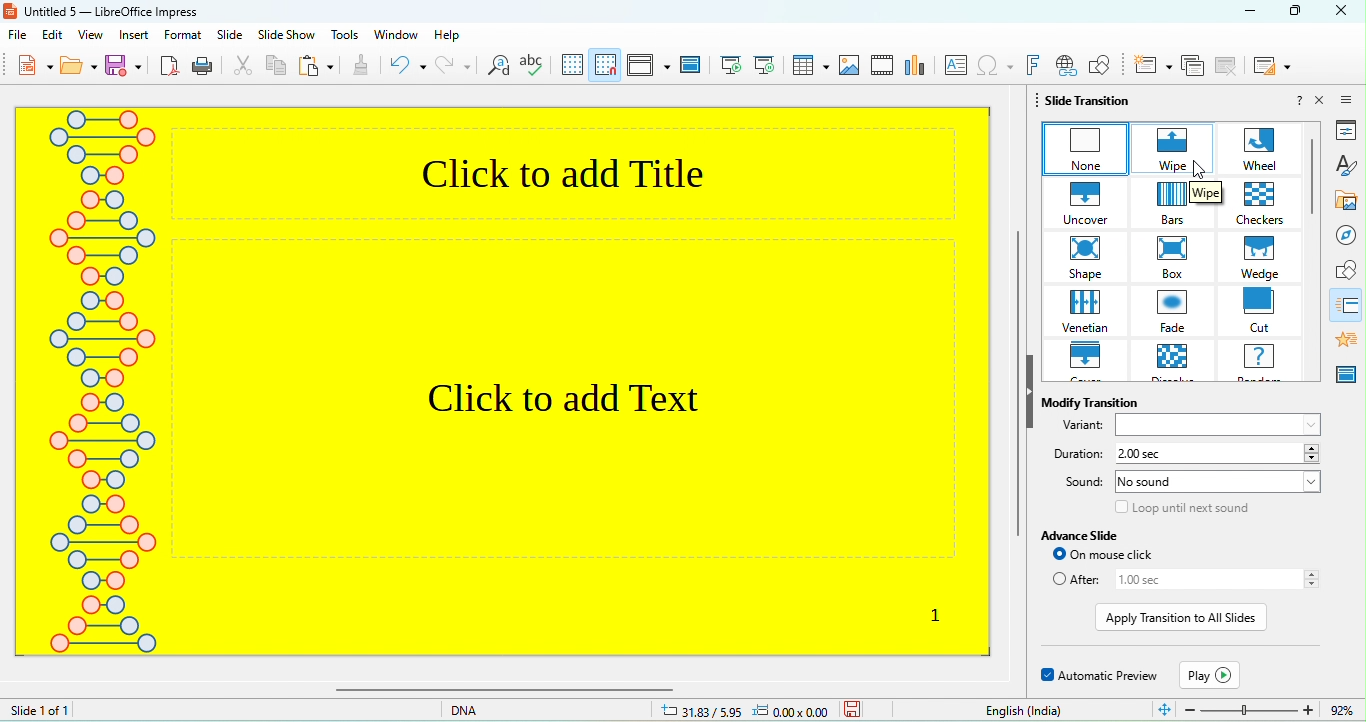  I want to click on print, so click(205, 68).